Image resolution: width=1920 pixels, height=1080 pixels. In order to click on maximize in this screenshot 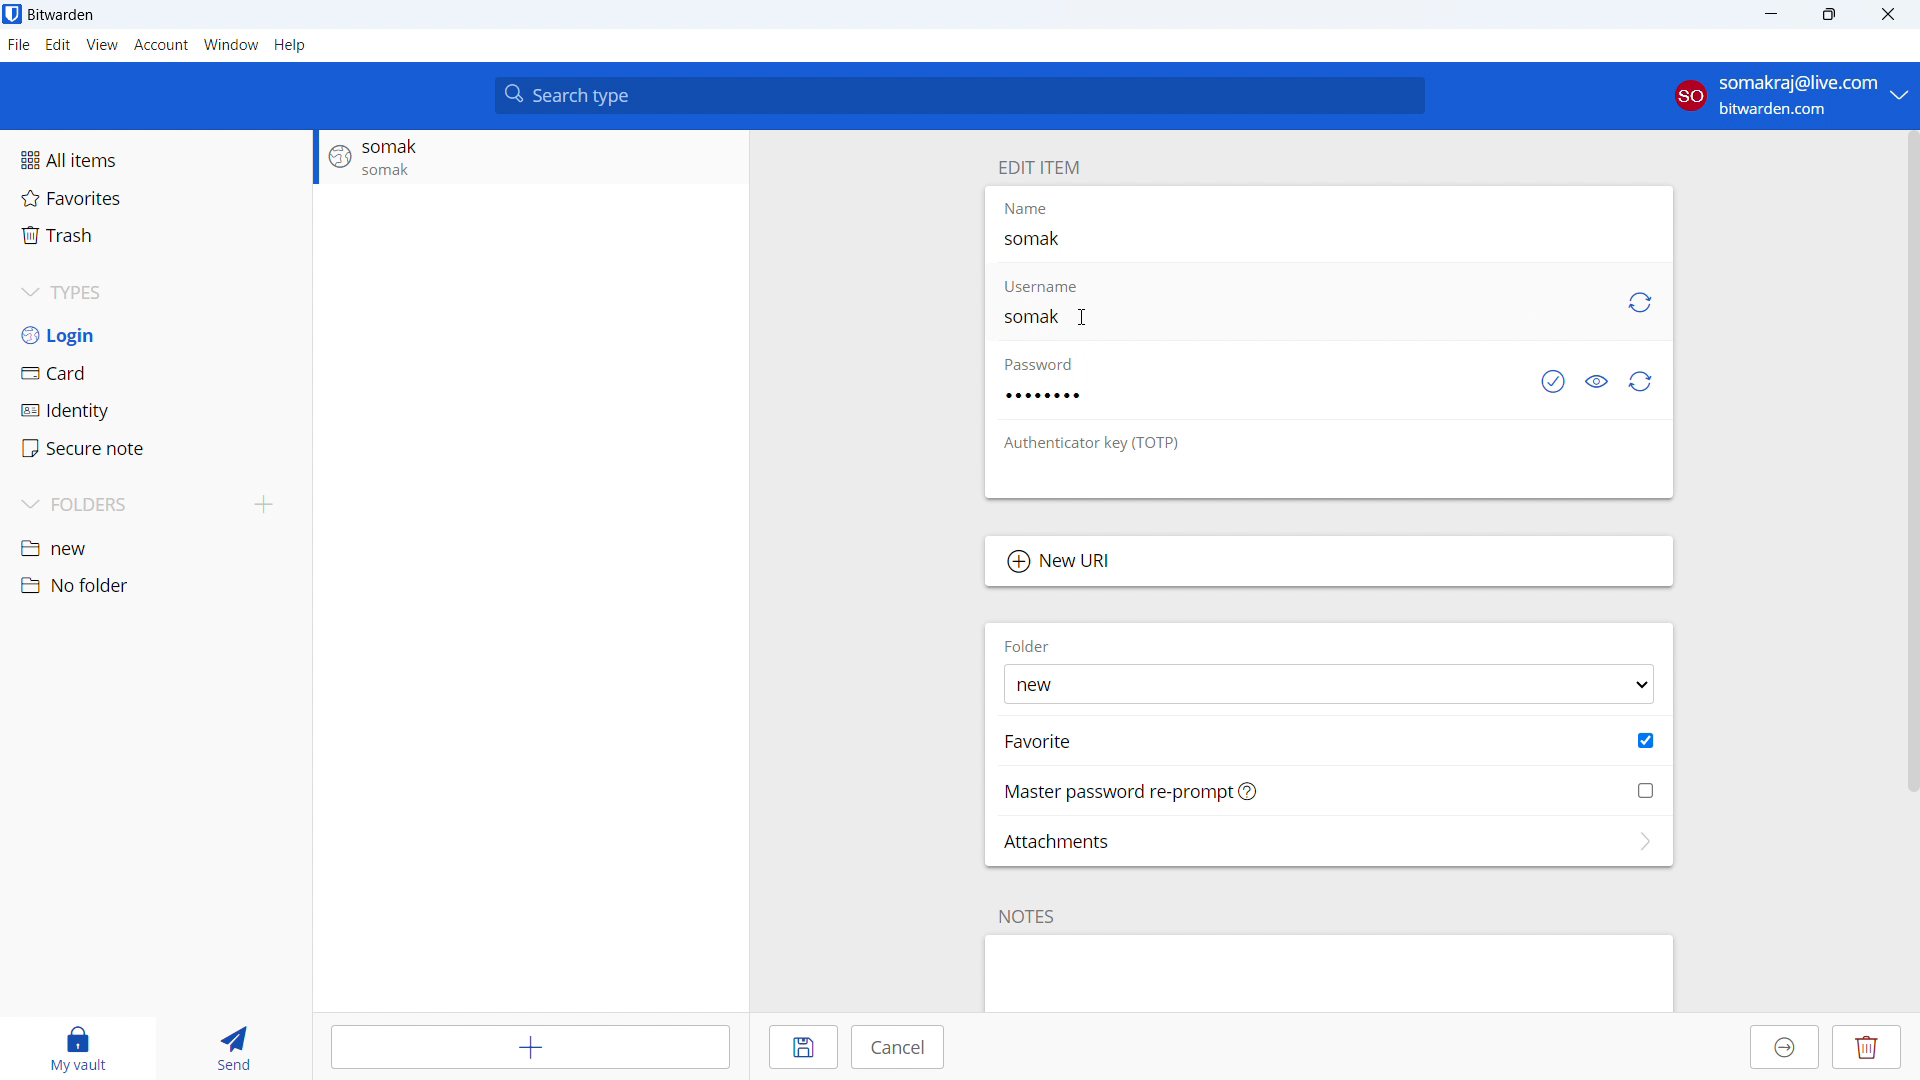, I will do `click(1828, 15)`.